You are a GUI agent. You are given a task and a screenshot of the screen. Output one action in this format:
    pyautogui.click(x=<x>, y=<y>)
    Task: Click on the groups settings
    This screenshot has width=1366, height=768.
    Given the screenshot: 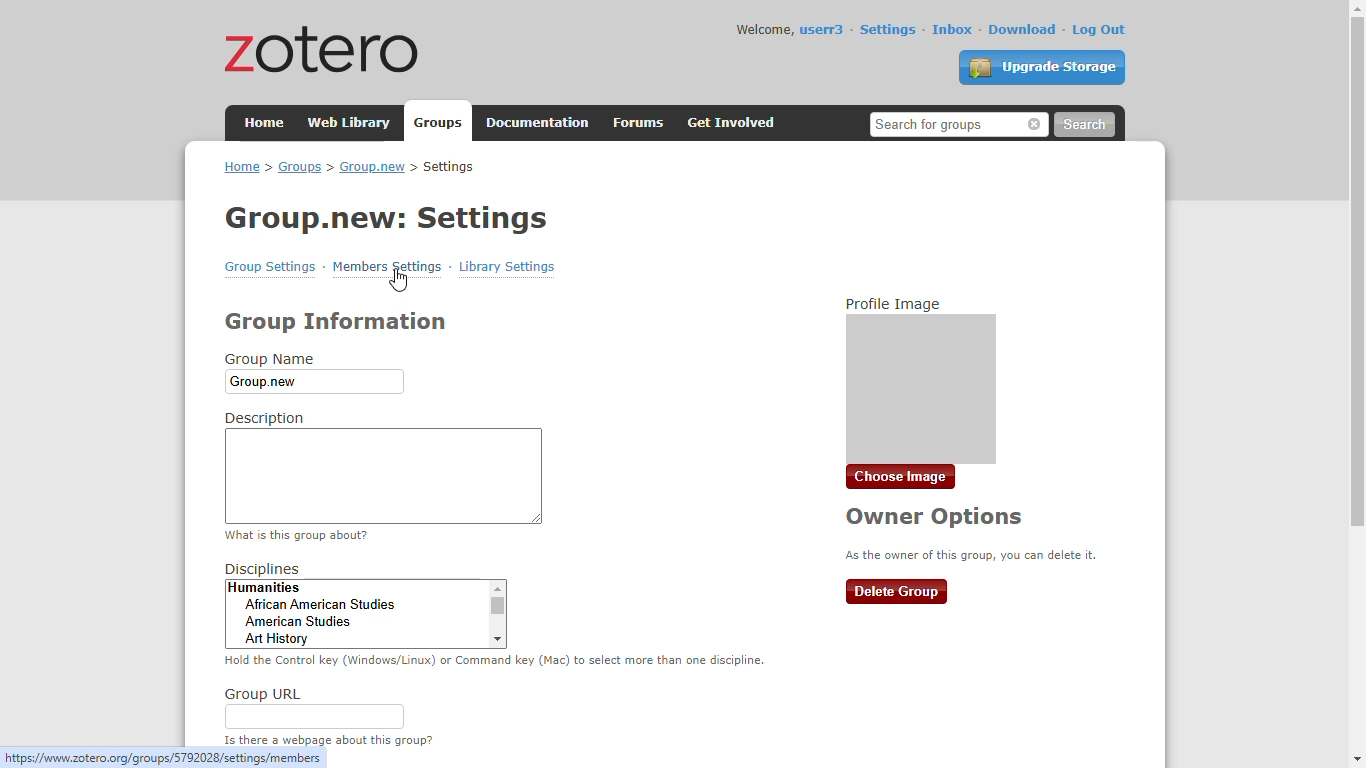 What is the action you would take?
    pyautogui.click(x=271, y=267)
    